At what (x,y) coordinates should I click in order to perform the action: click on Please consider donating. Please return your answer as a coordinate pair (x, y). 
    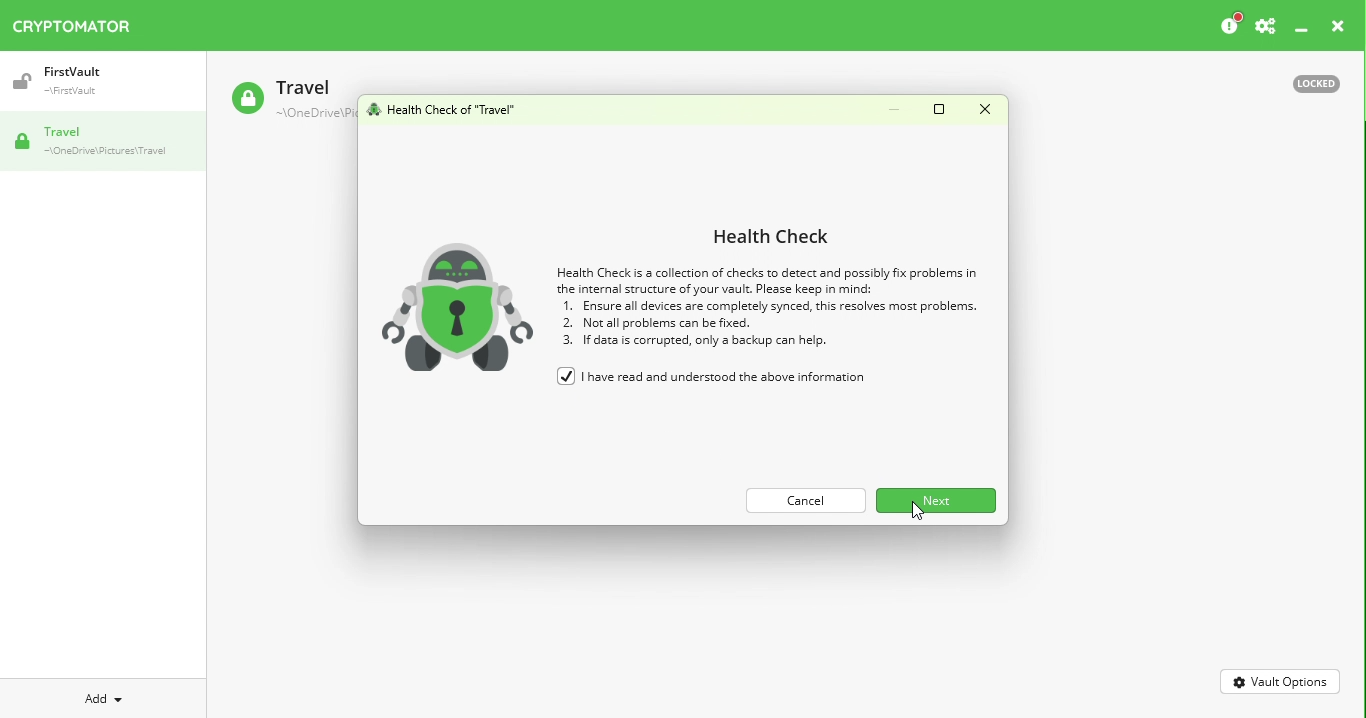
    Looking at the image, I should click on (1227, 23).